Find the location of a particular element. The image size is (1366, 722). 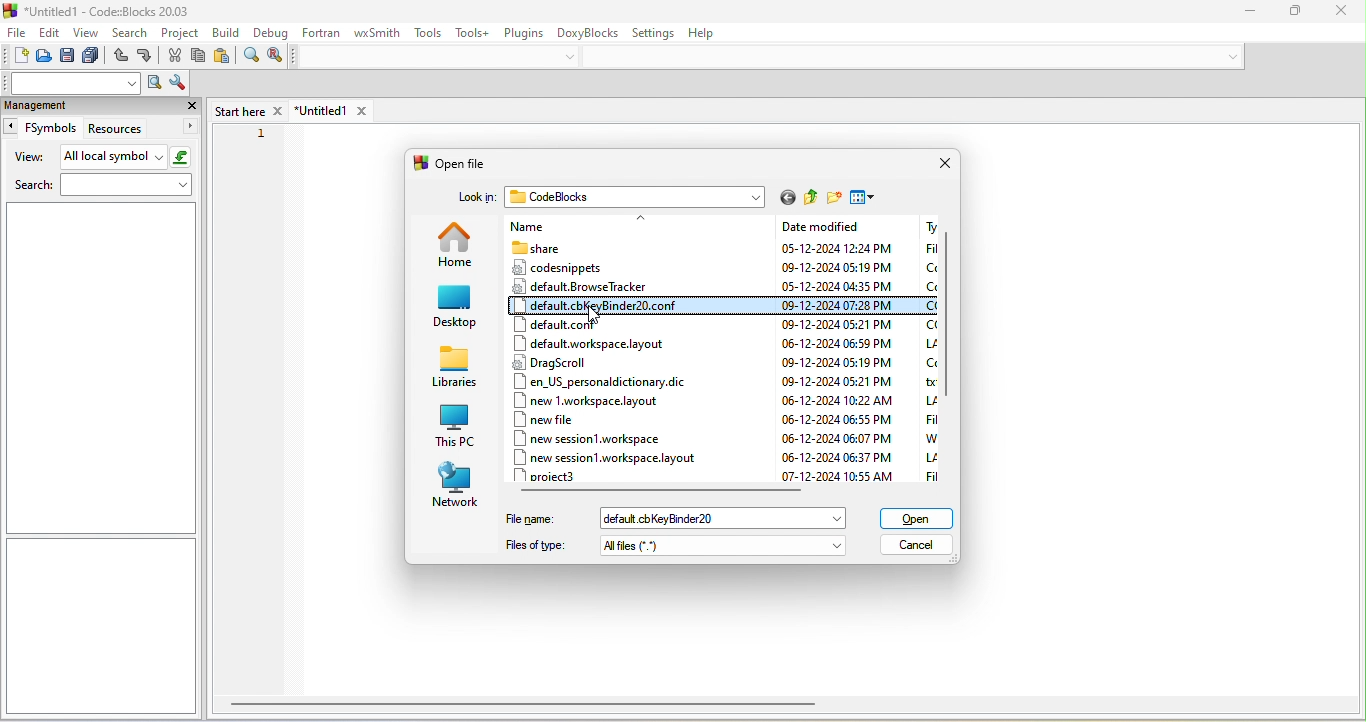

vertical scroll bar is located at coordinates (950, 315).